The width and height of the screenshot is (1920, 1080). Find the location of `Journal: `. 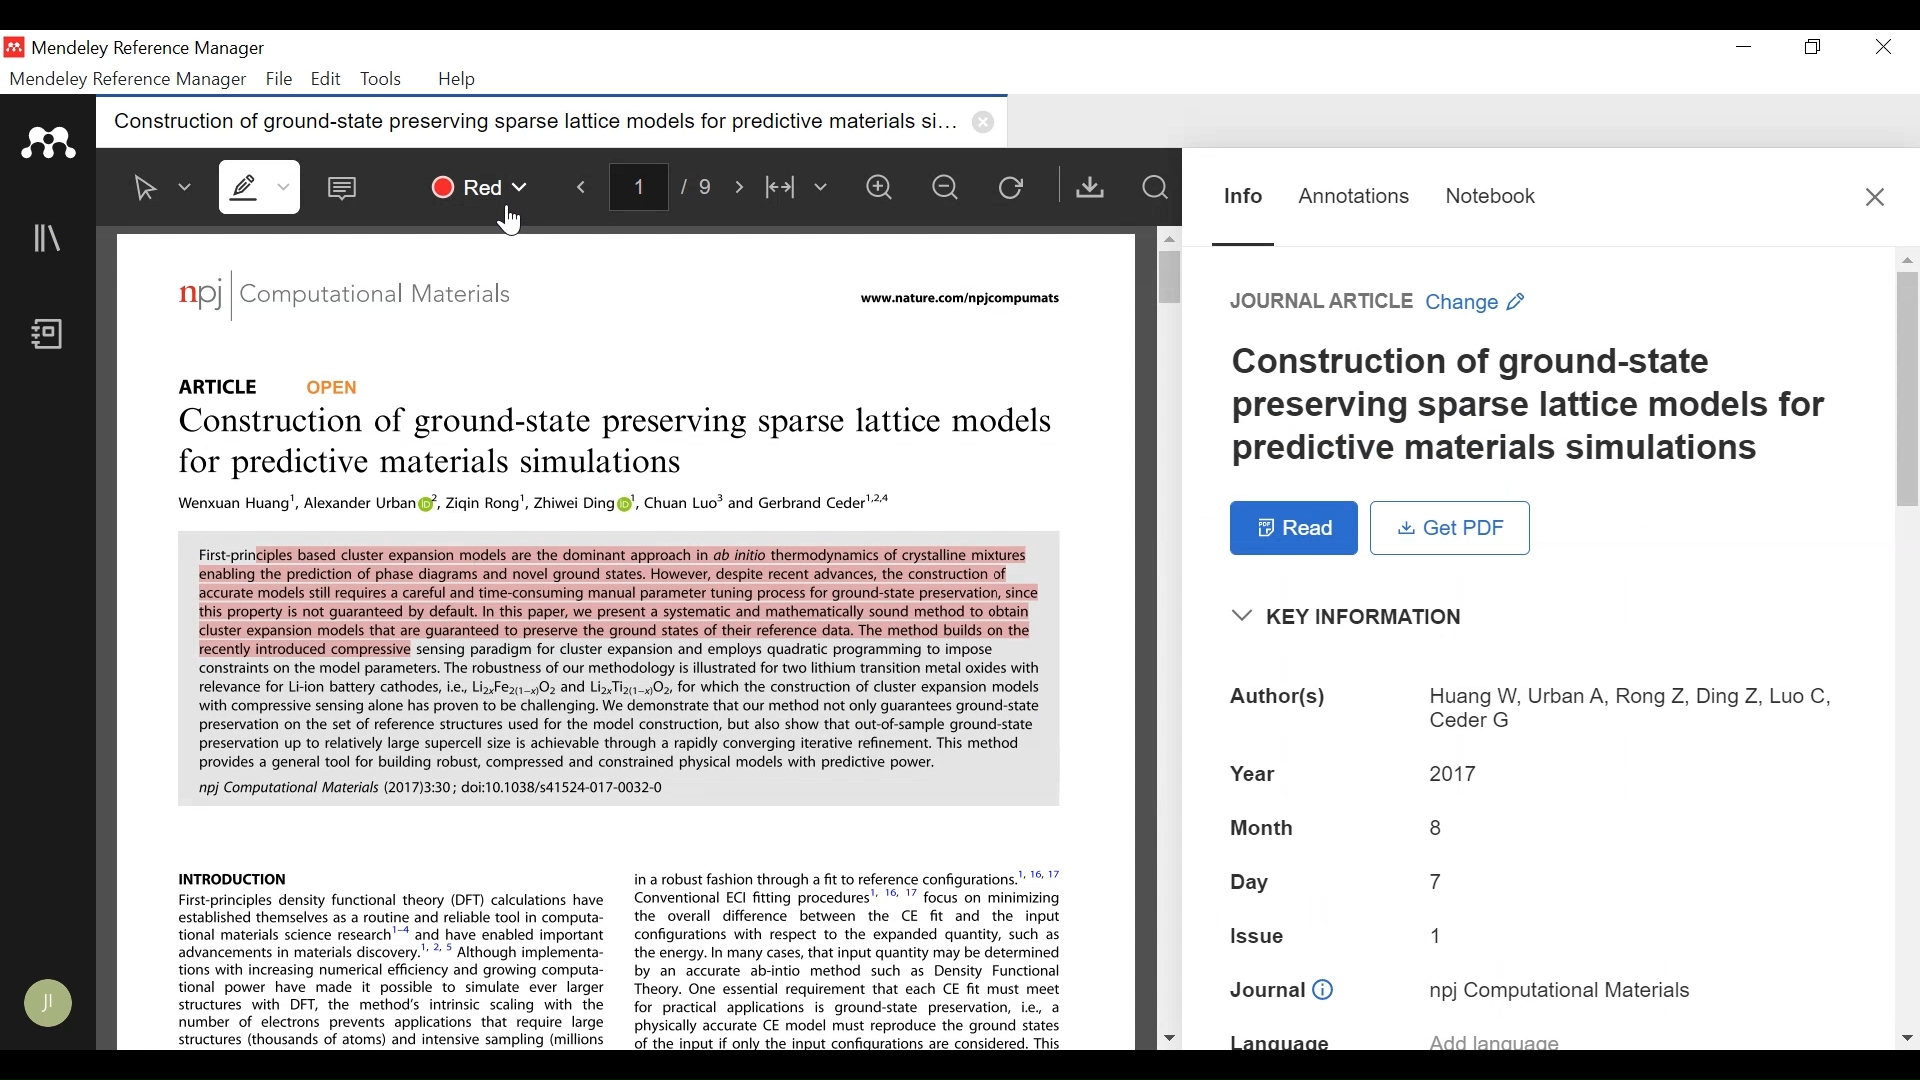

Journal:  is located at coordinates (1282, 993).